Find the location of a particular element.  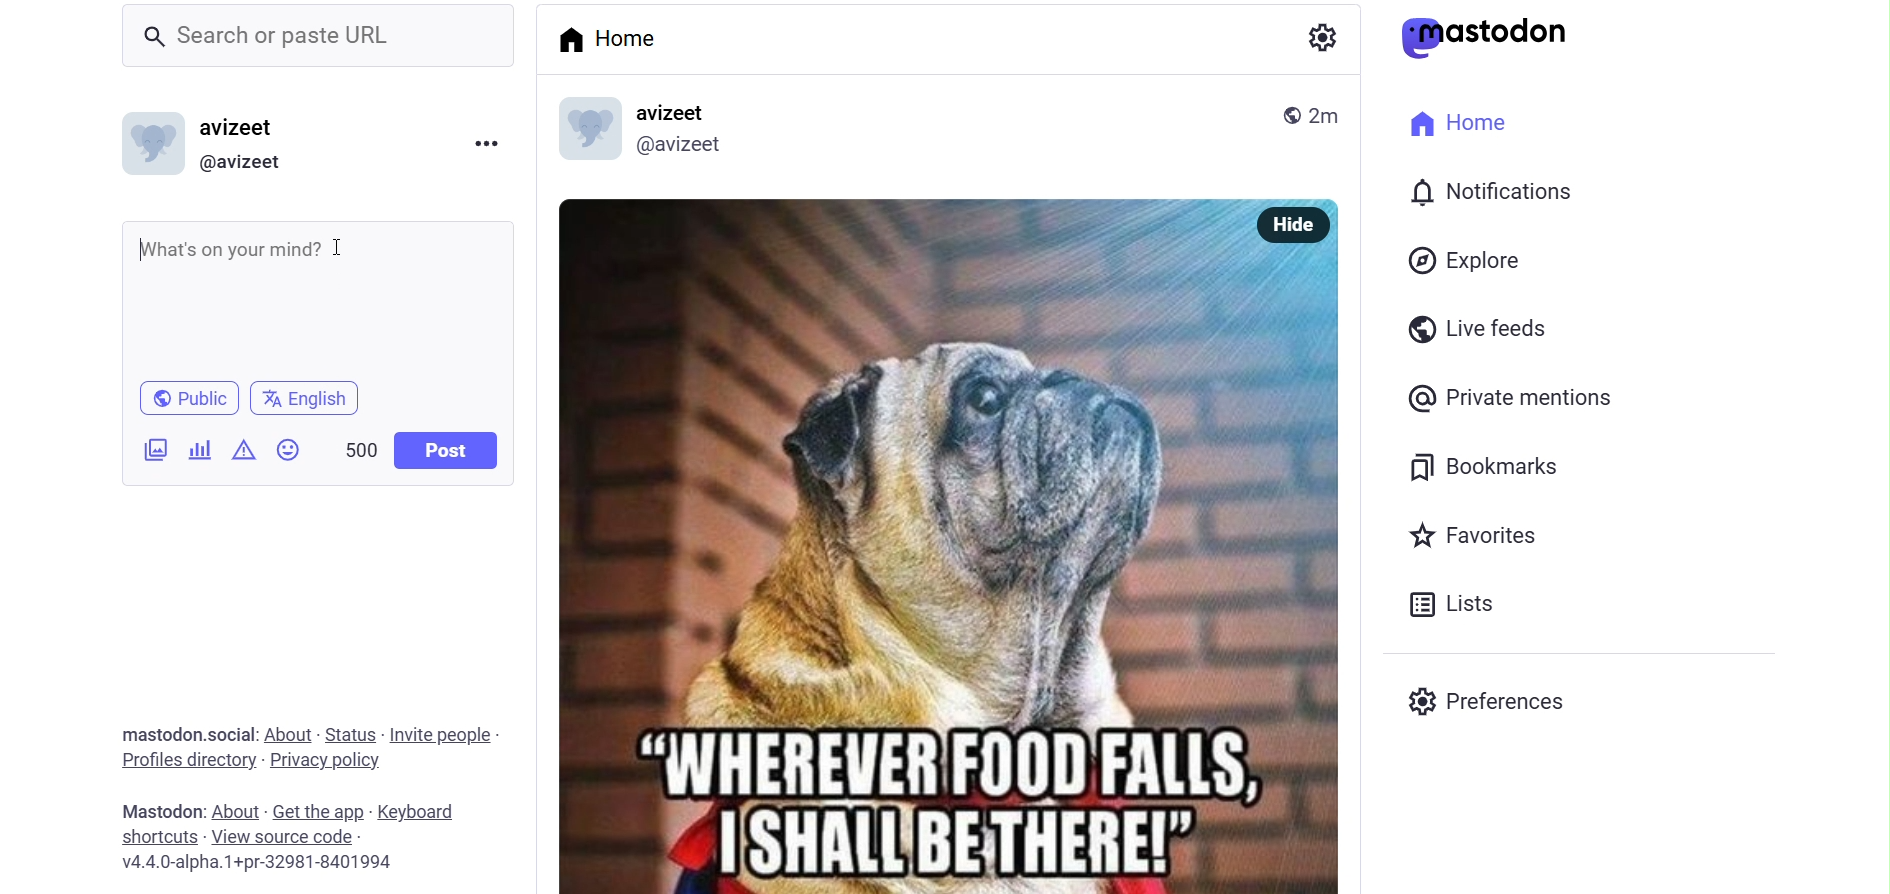

@avizeet is located at coordinates (248, 163).